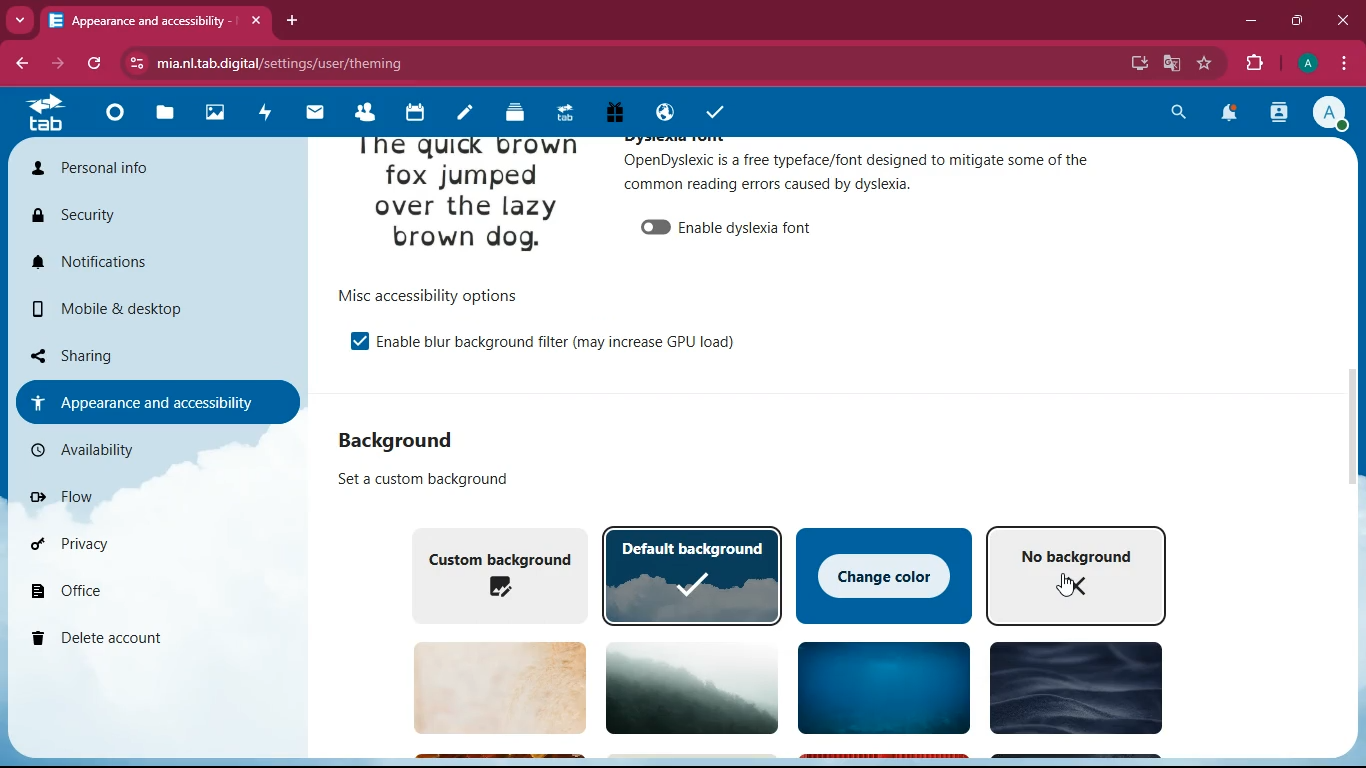 The width and height of the screenshot is (1366, 768). I want to click on personal info, so click(153, 173).